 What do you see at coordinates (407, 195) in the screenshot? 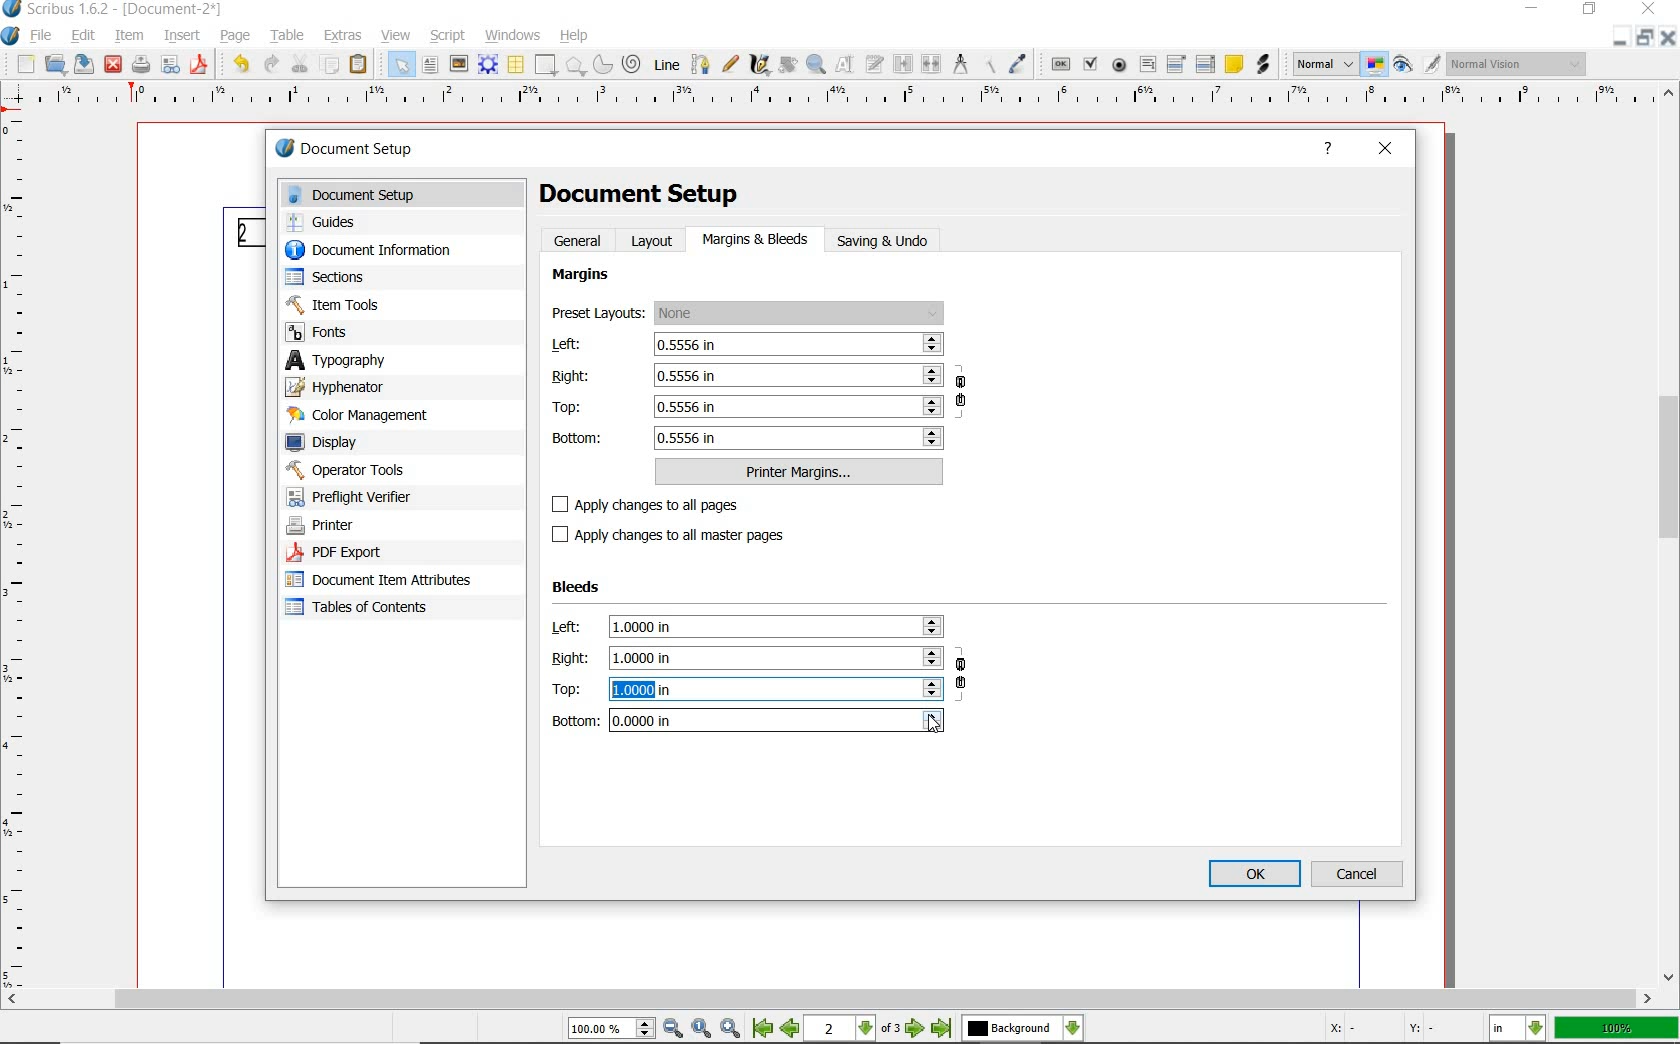
I see `document setup` at bounding box center [407, 195].